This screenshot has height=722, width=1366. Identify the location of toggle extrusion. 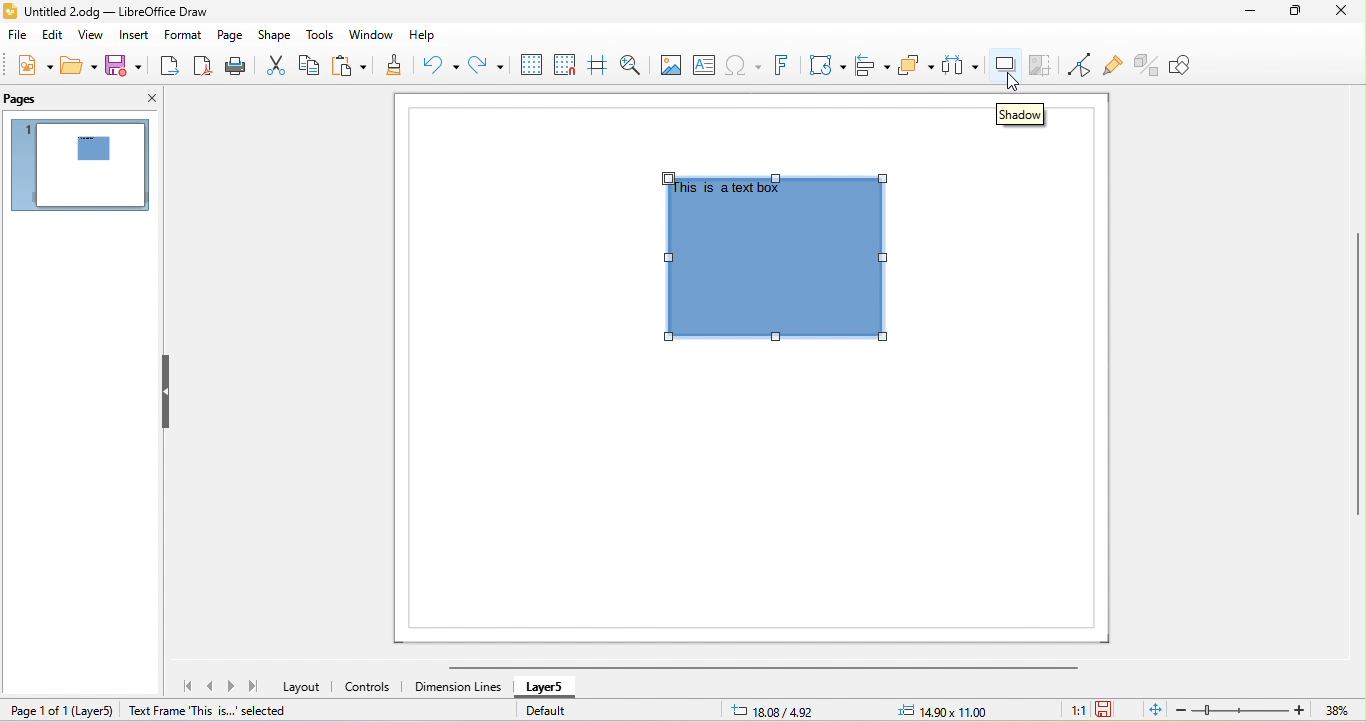
(1145, 67).